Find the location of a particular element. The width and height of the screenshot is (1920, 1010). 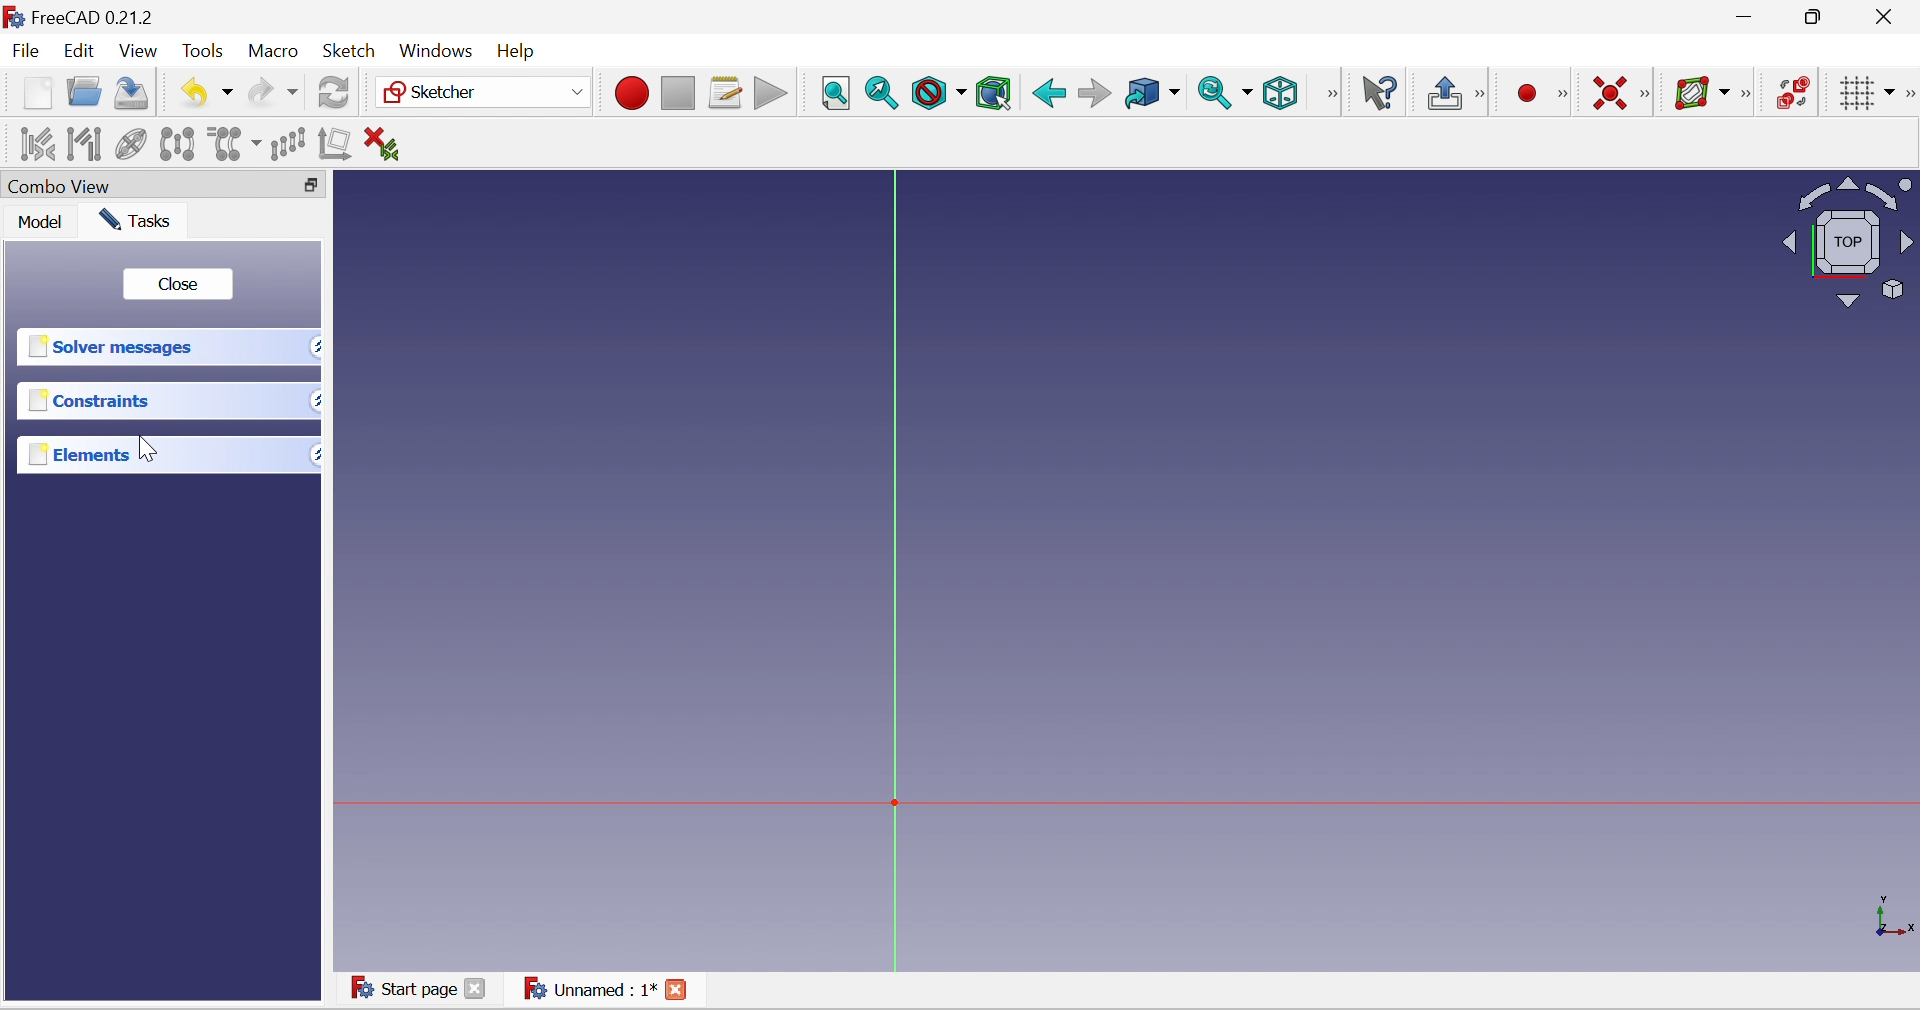

Sketcher B-spline tools is located at coordinates (1750, 94).